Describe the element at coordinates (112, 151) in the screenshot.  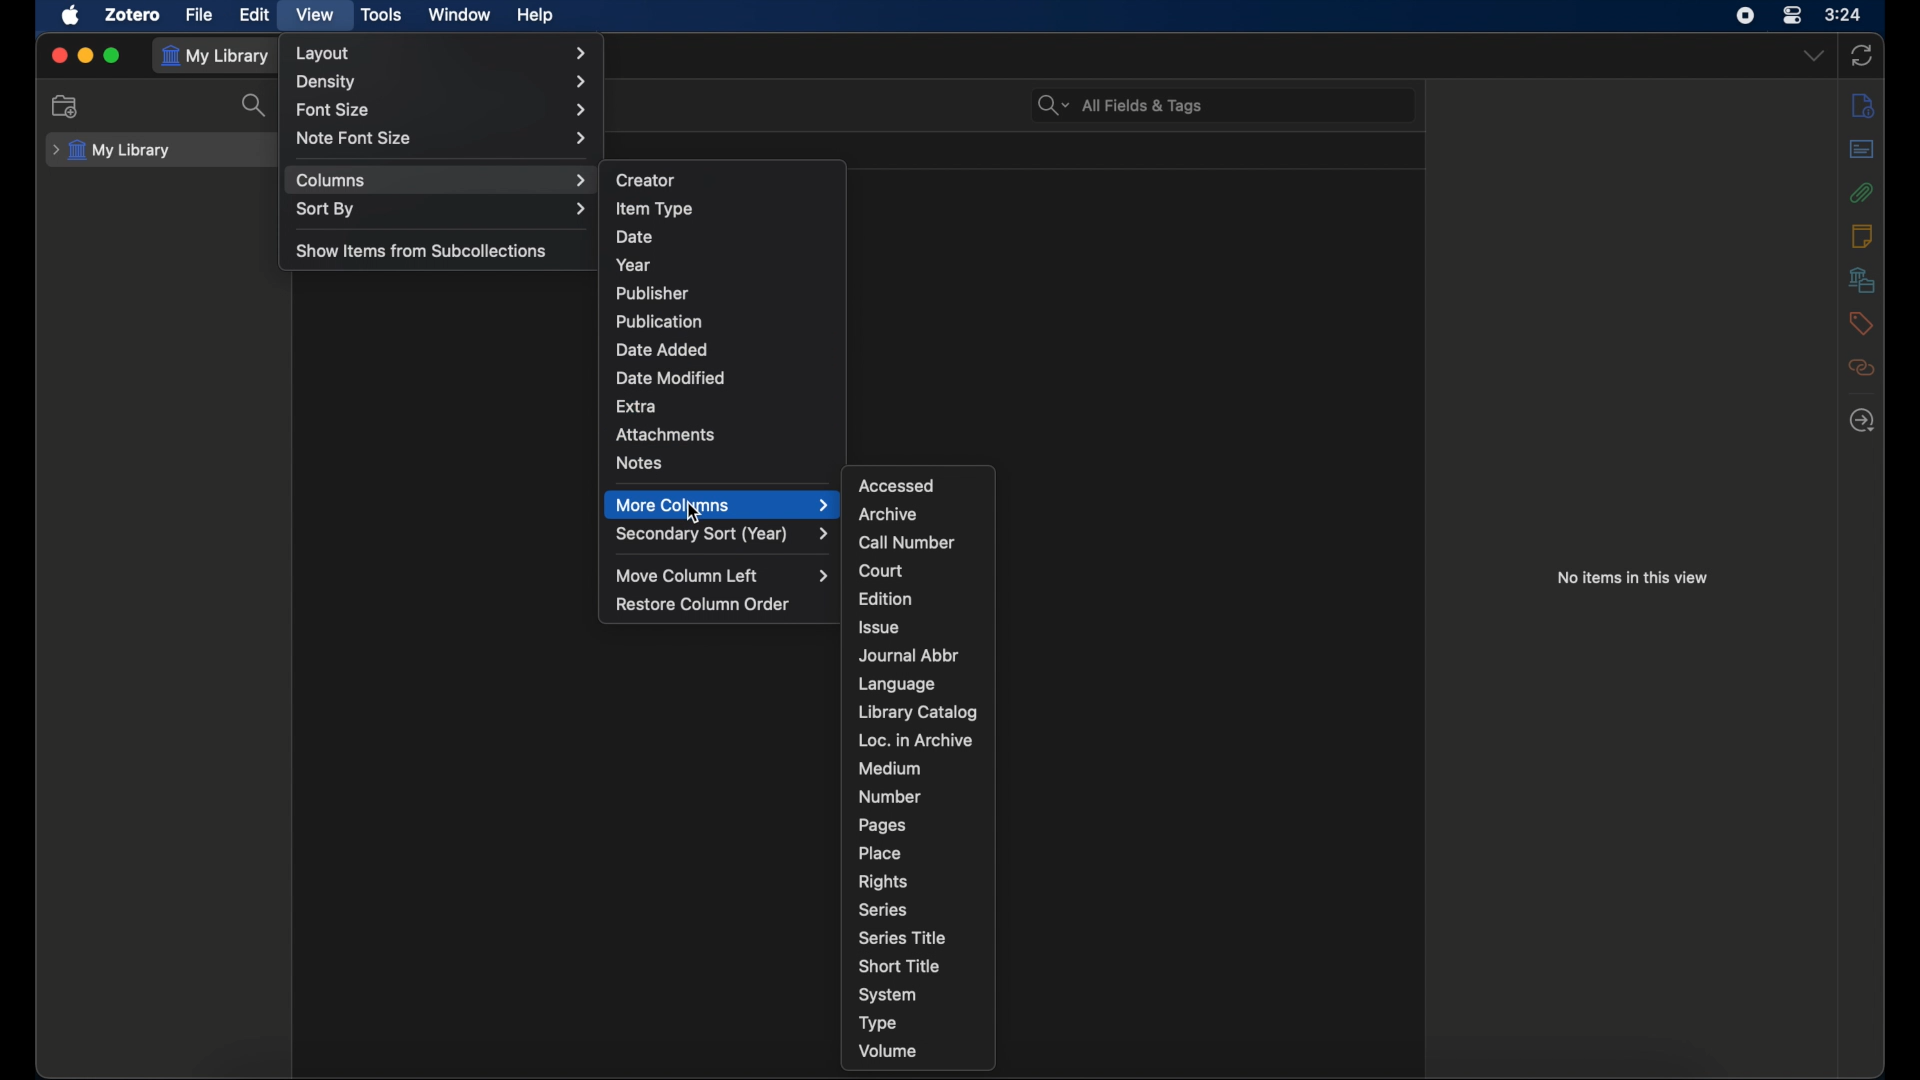
I see `my library` at that location.